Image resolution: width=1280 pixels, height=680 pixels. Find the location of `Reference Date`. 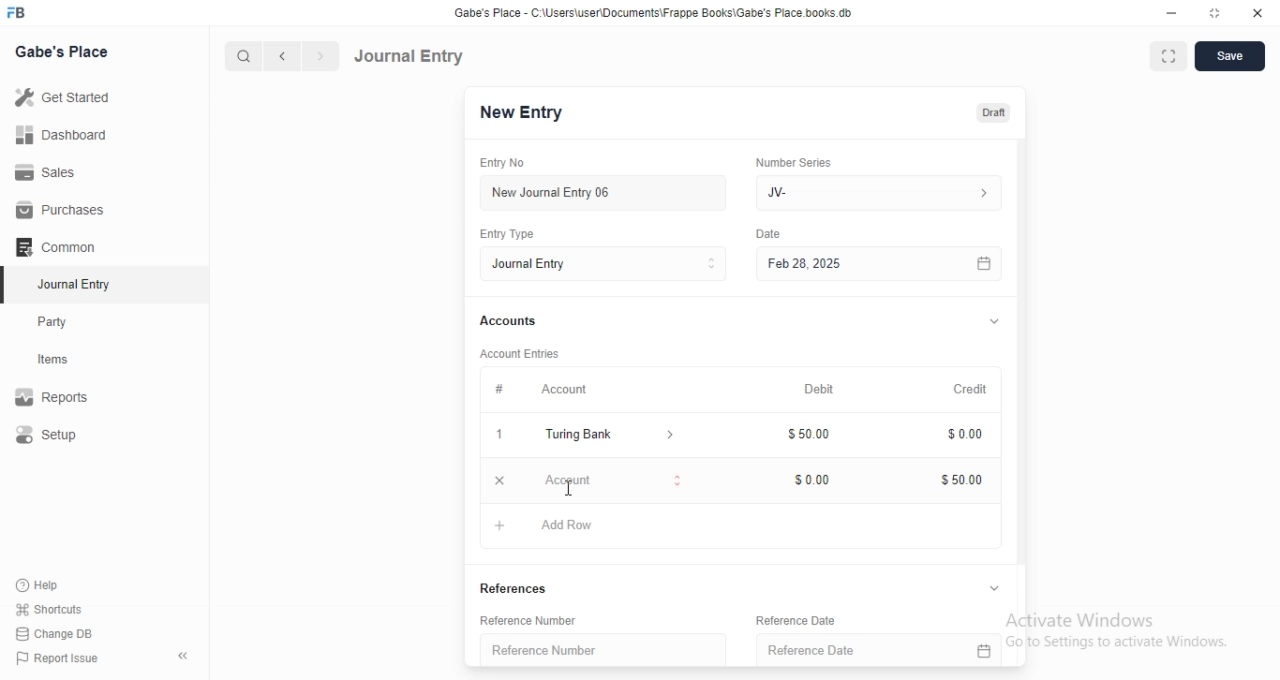

Reference Date is located at coordinates (858, 651).